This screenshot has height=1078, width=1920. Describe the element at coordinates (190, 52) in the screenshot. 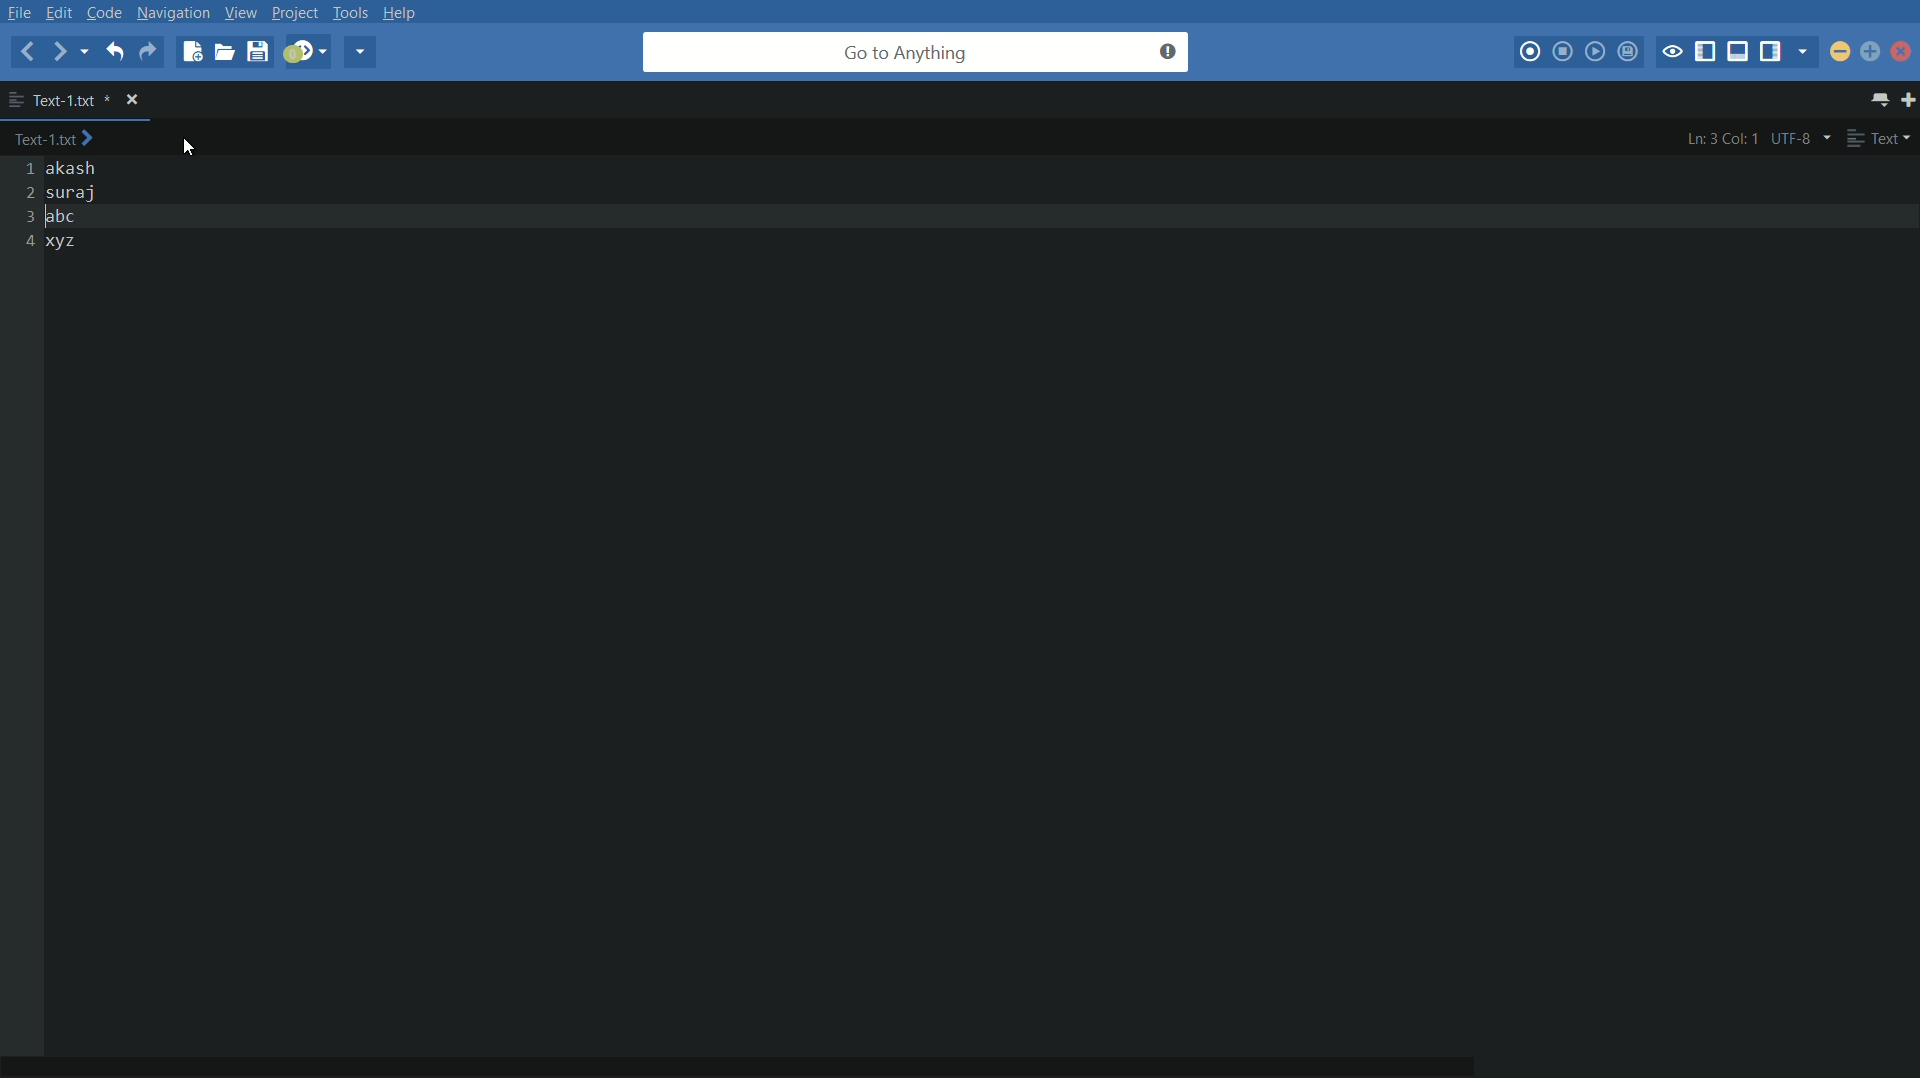

I see `new file` at that location.